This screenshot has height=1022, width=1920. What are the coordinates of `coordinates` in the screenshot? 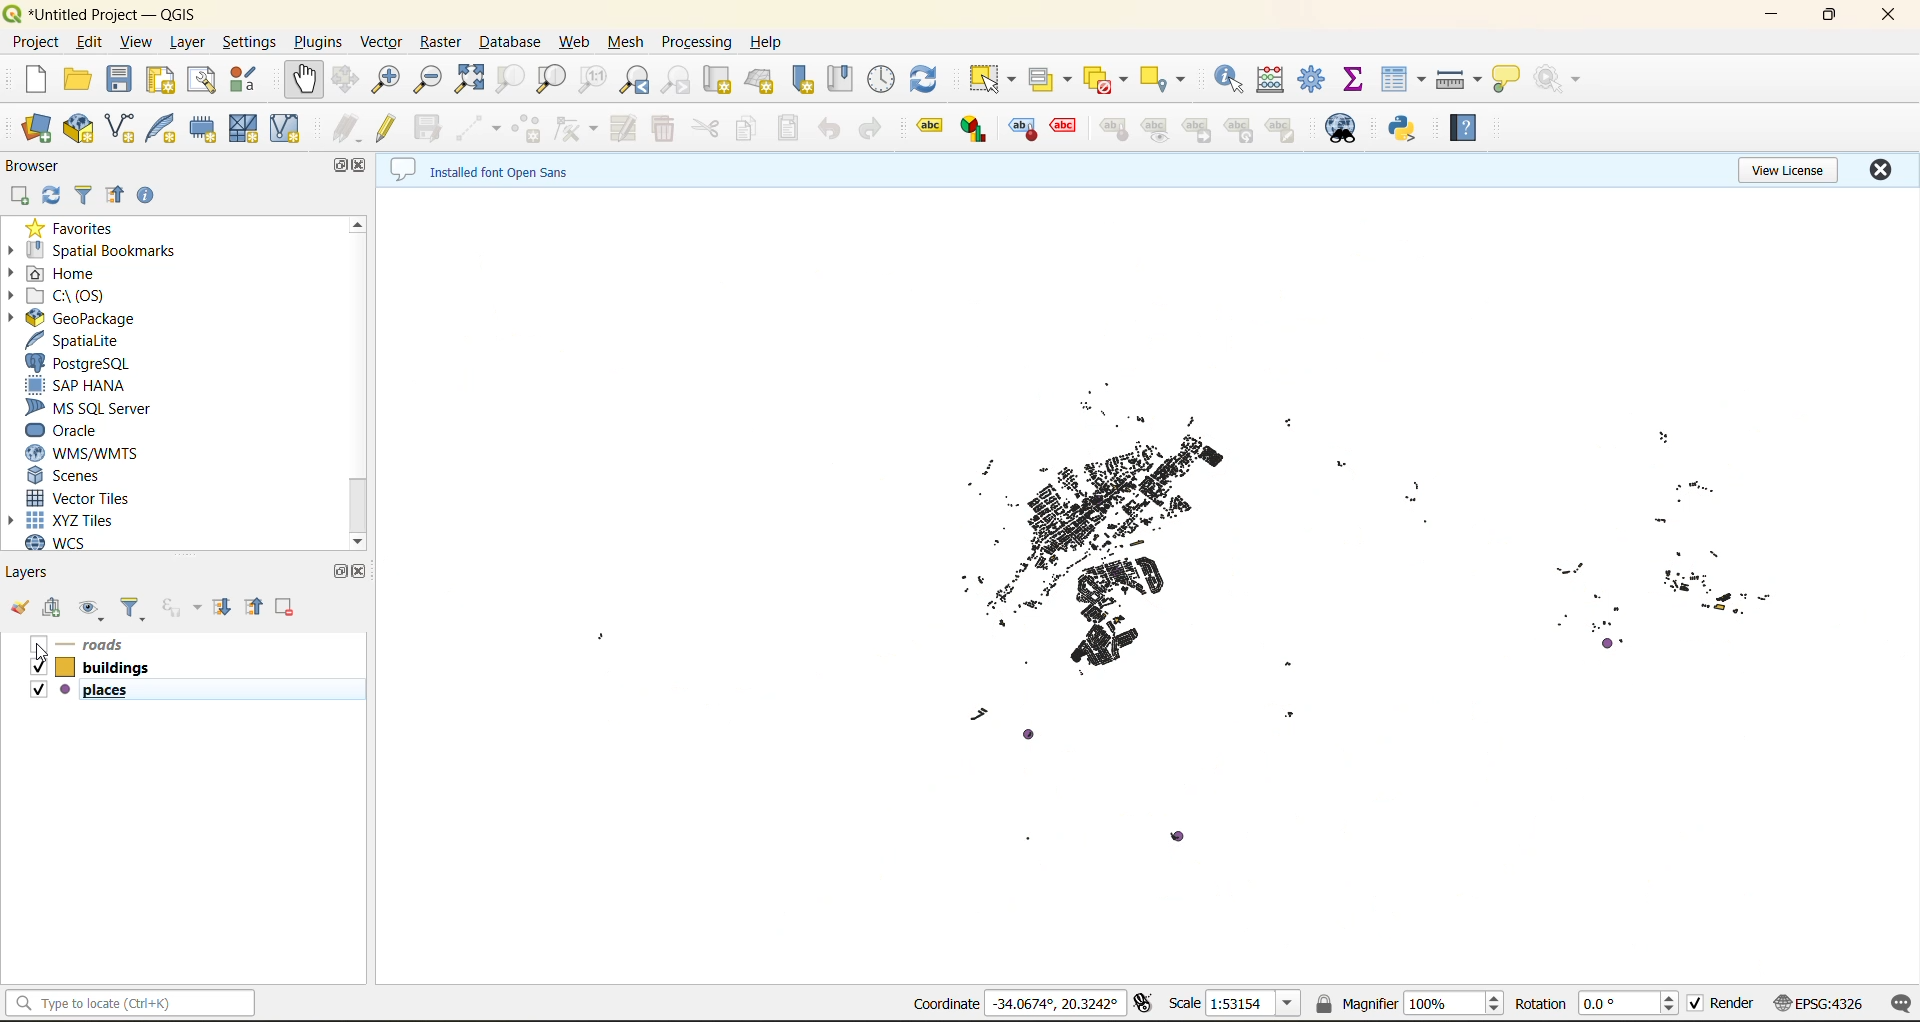 It's located at (1014, 1002).